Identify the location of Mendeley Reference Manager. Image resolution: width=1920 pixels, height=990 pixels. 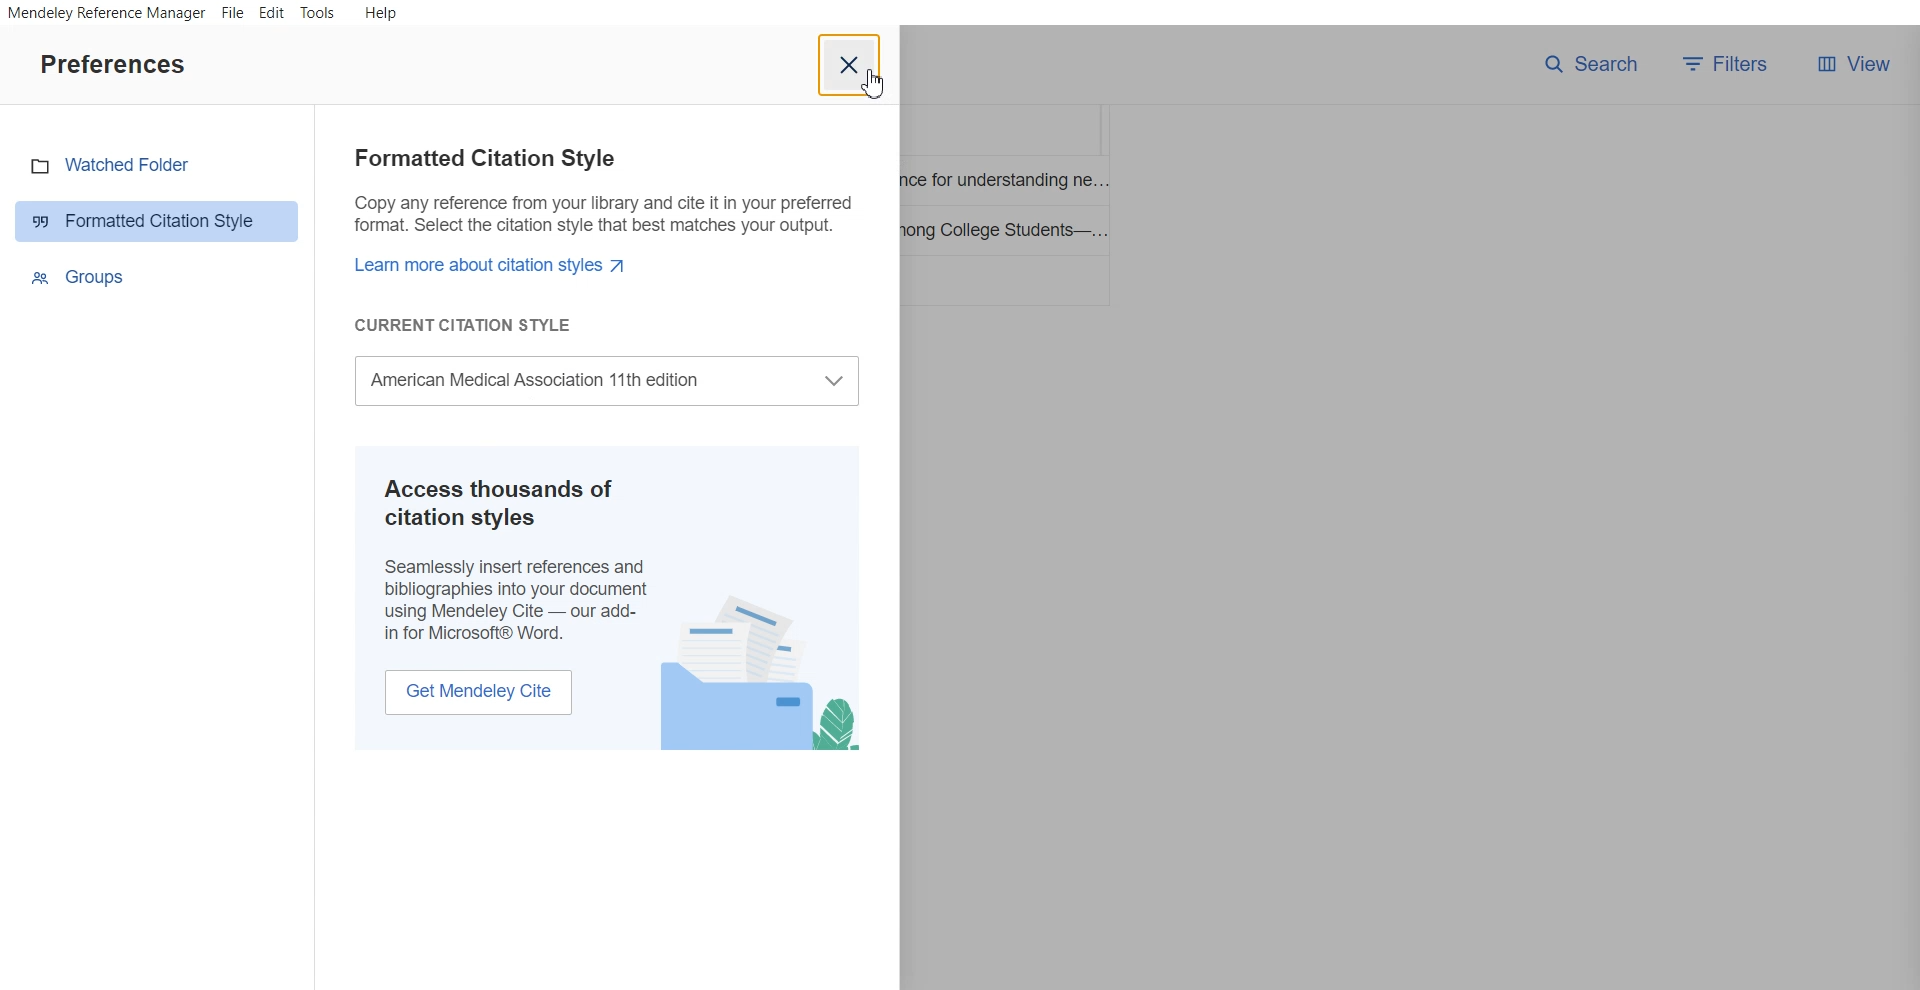
(105, 14).